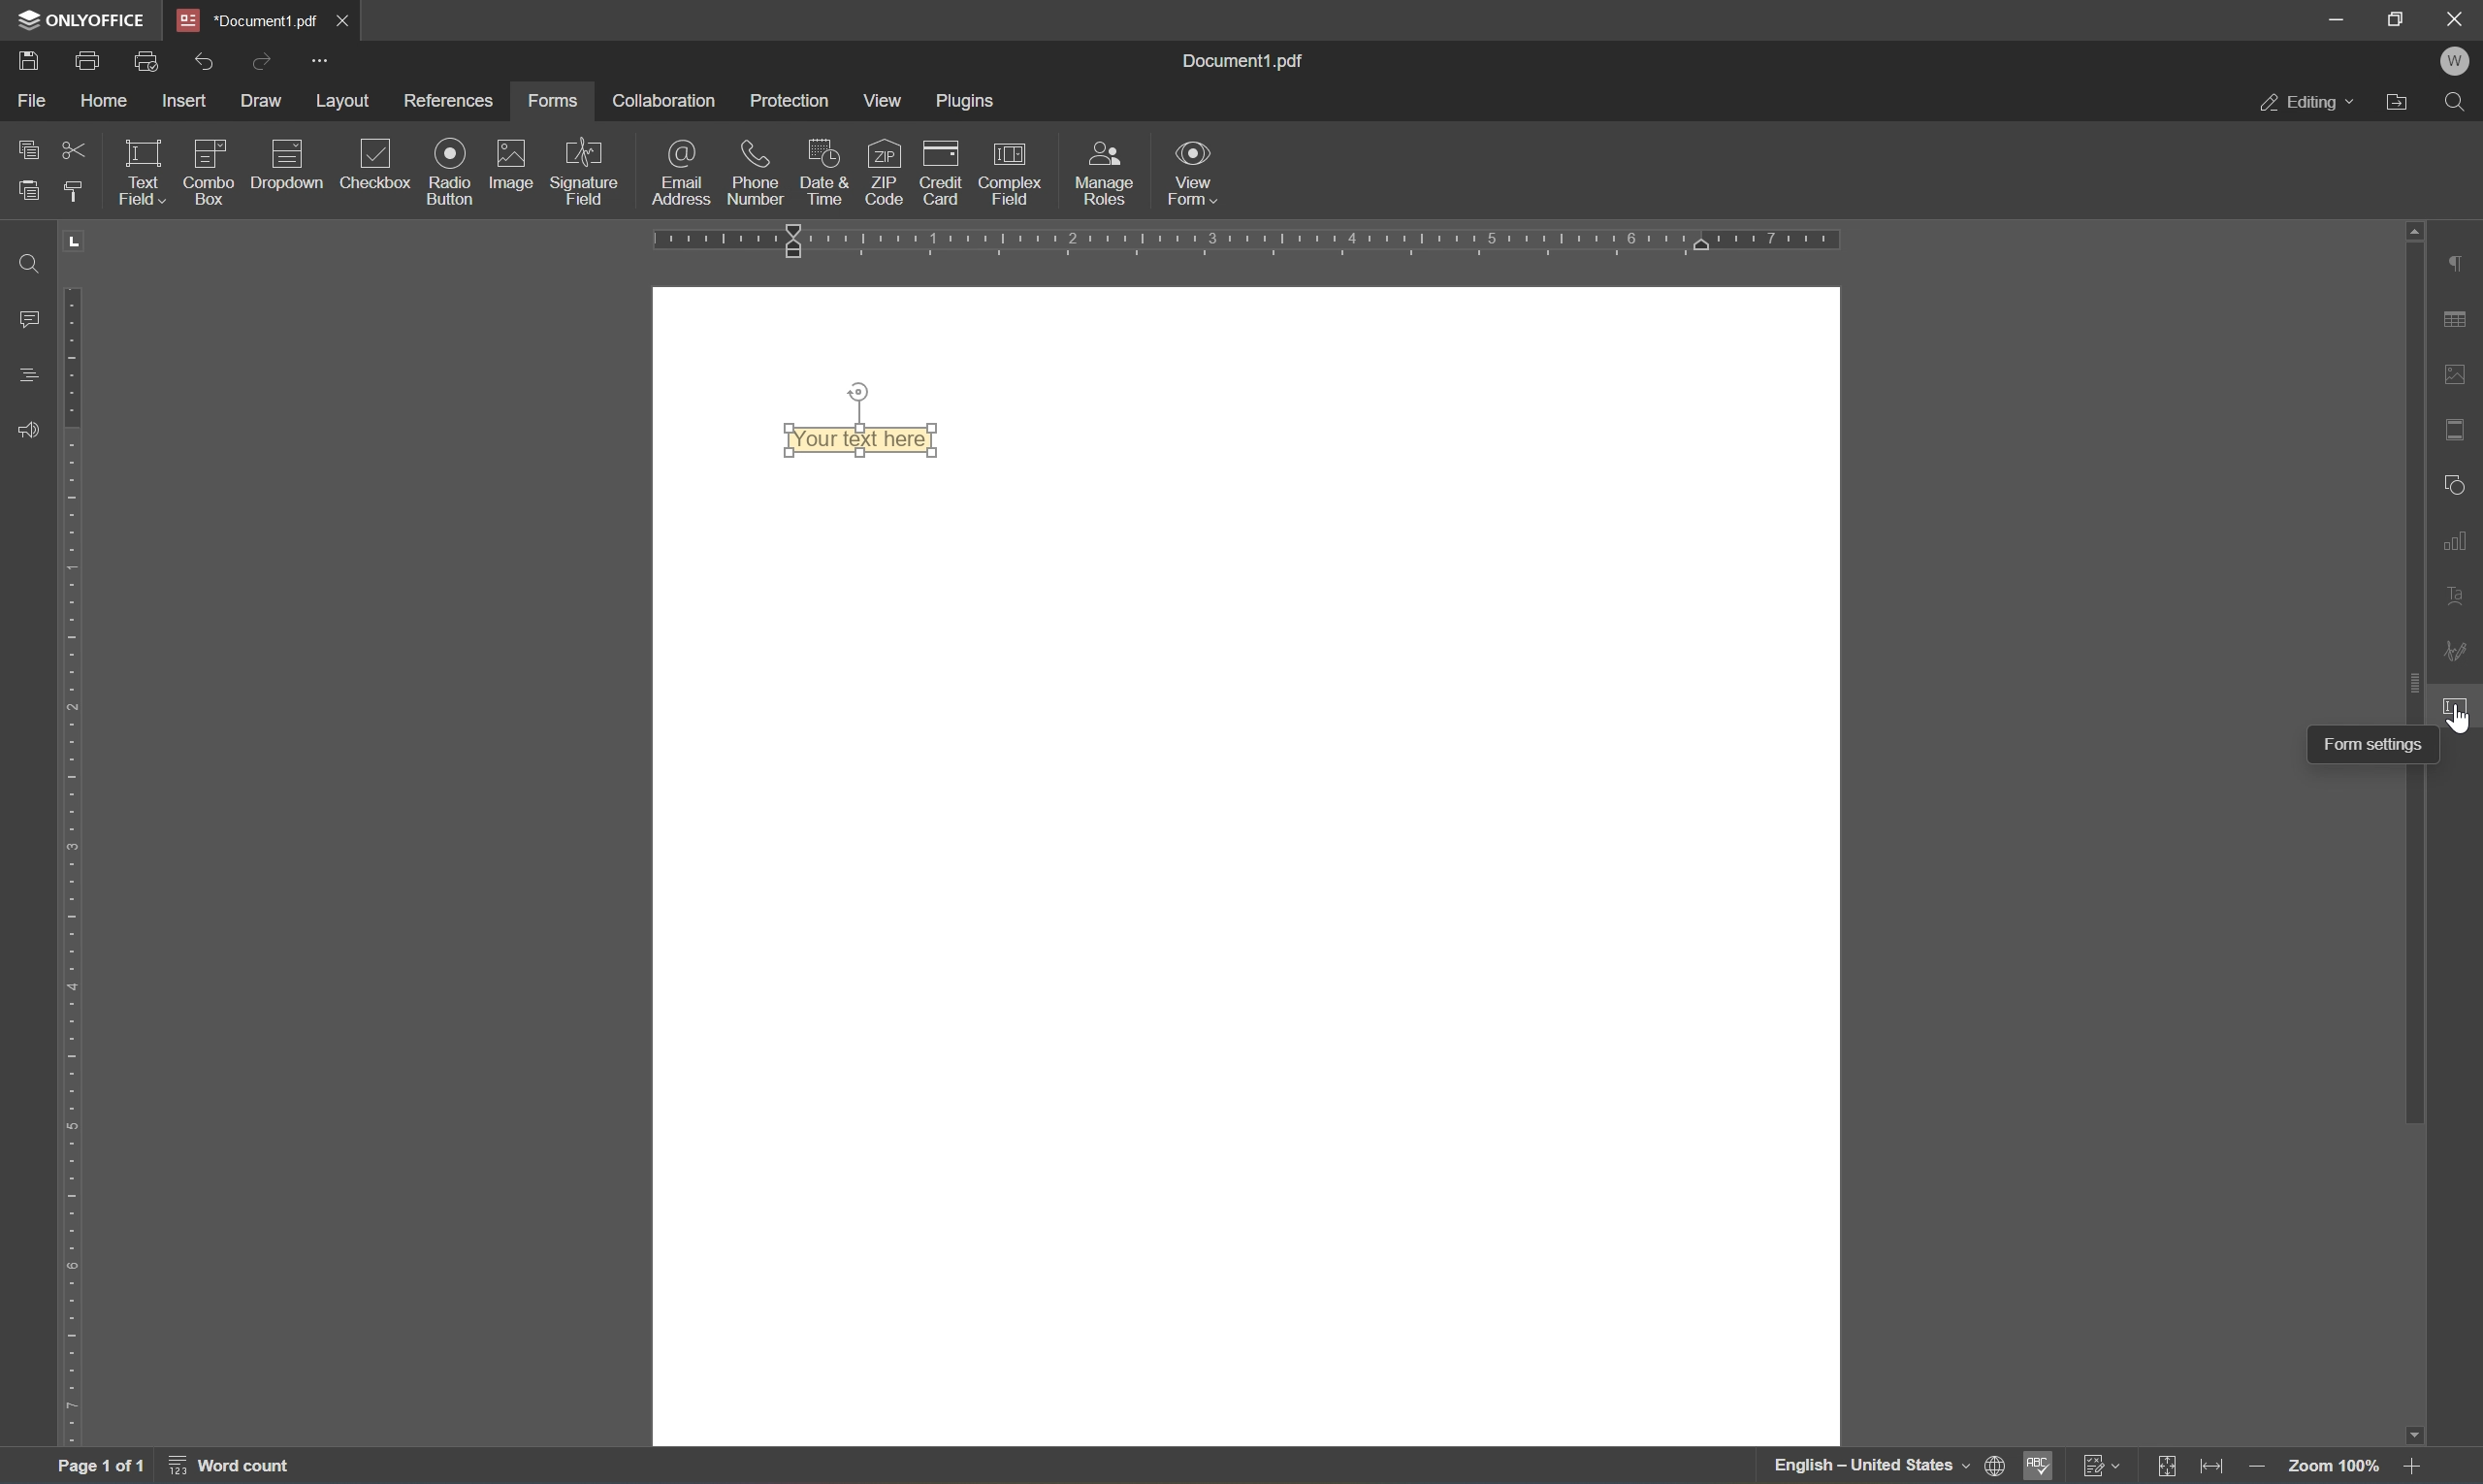 This screenshot has height=1484, width=2483. What do you see at coordinates (25, 150) in the screenshot?
I see `copy` at bounding box center [25, 150].